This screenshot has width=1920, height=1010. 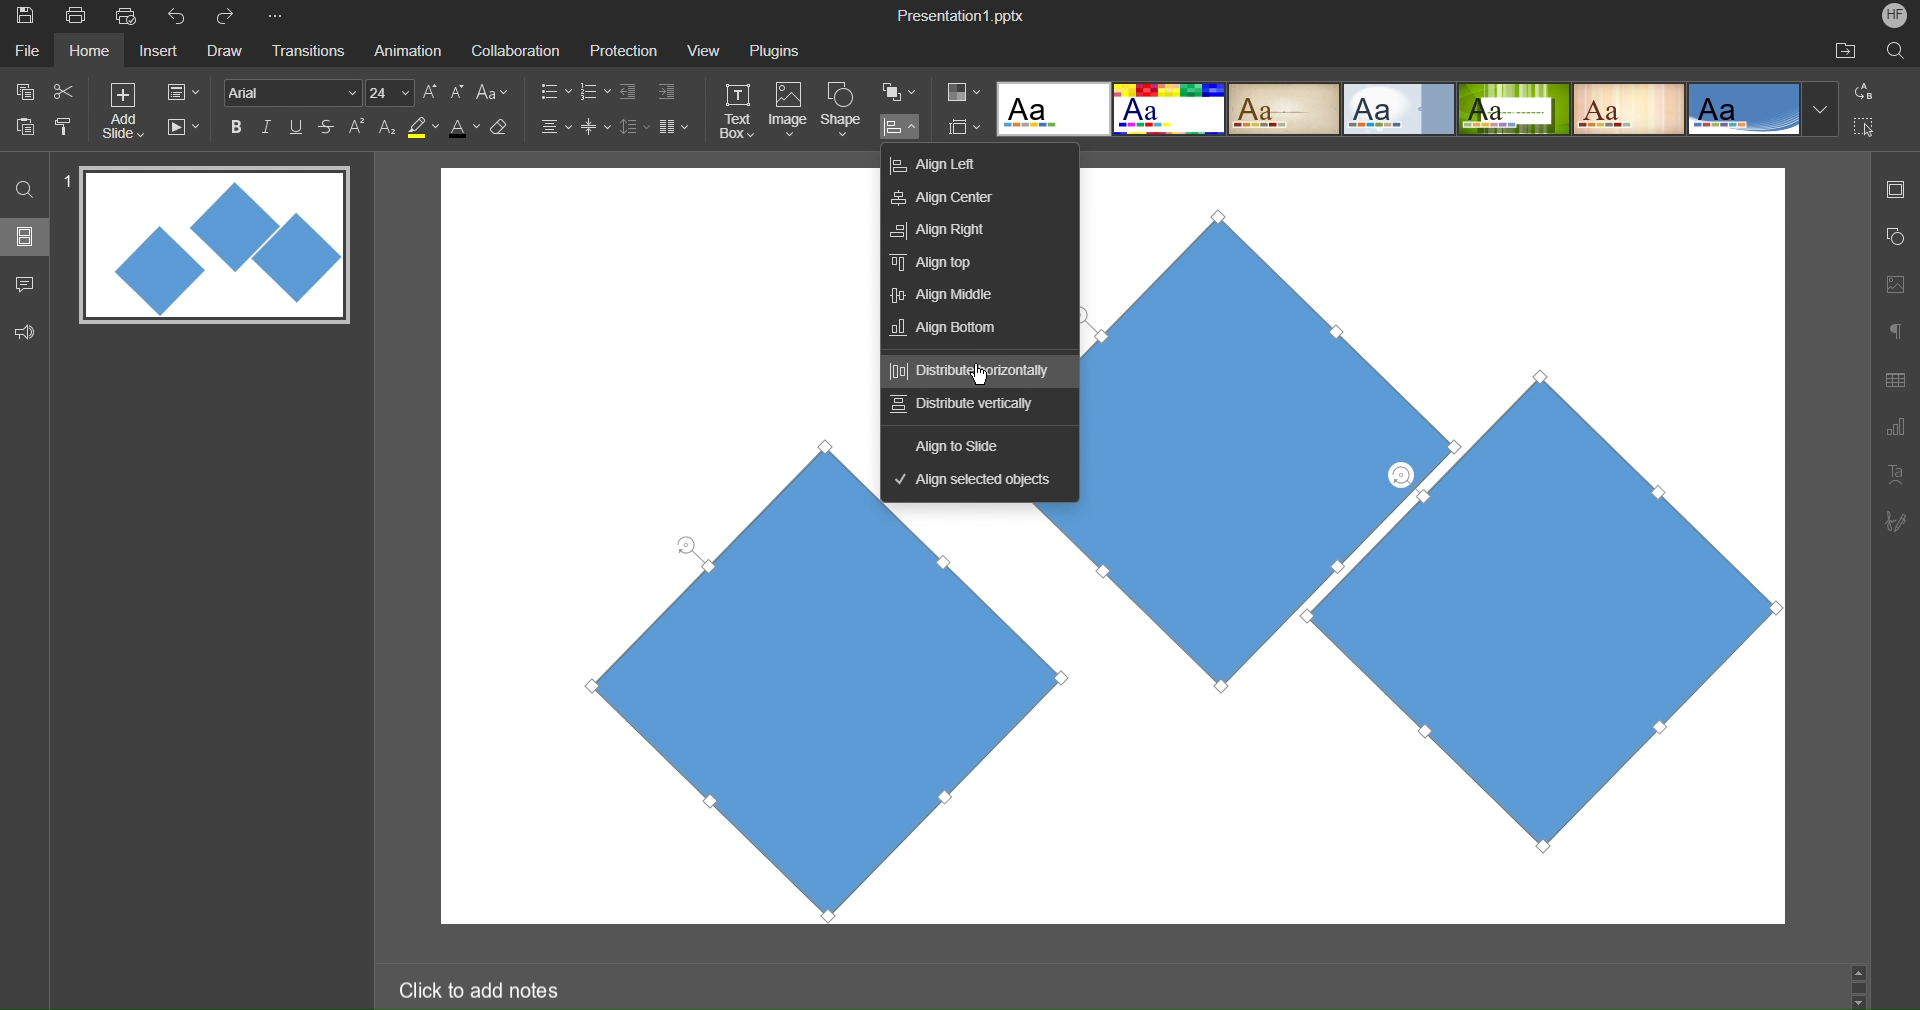 What do you see at coordinates (597, 126) in the screenshot?
I see `Vertical Align` at bounding box center [597, 126].